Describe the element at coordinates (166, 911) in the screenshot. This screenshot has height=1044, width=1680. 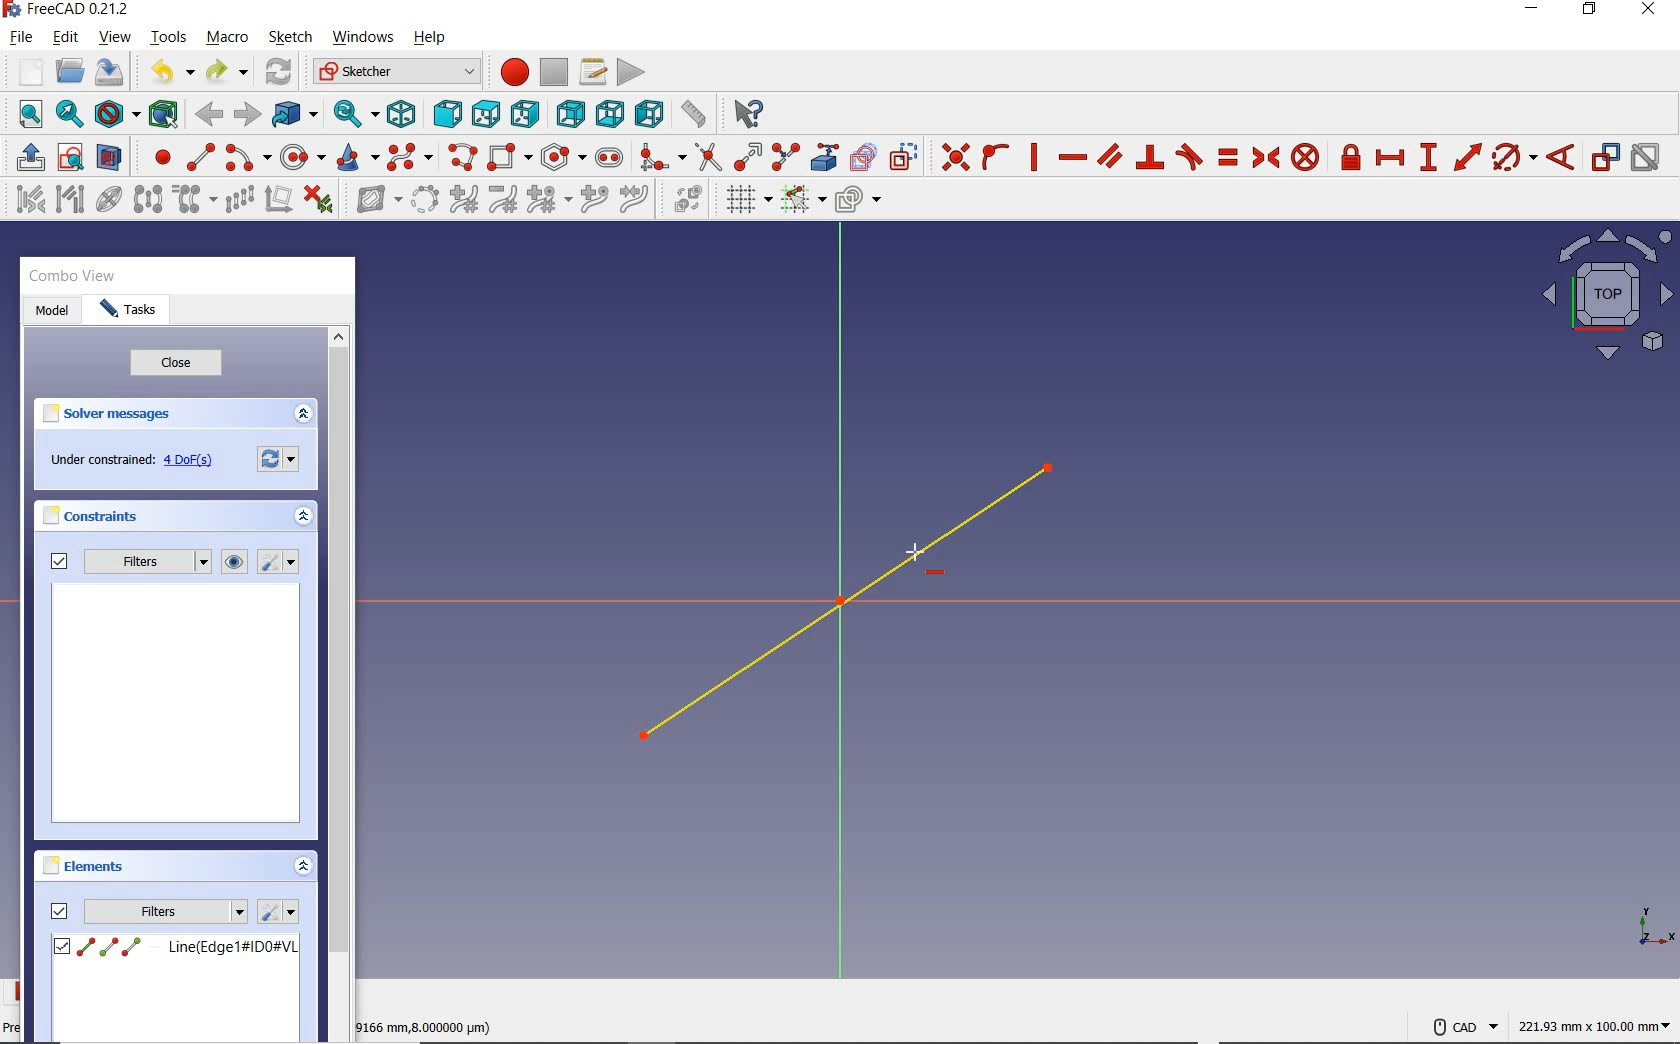
I see `FILTERS` at that location.